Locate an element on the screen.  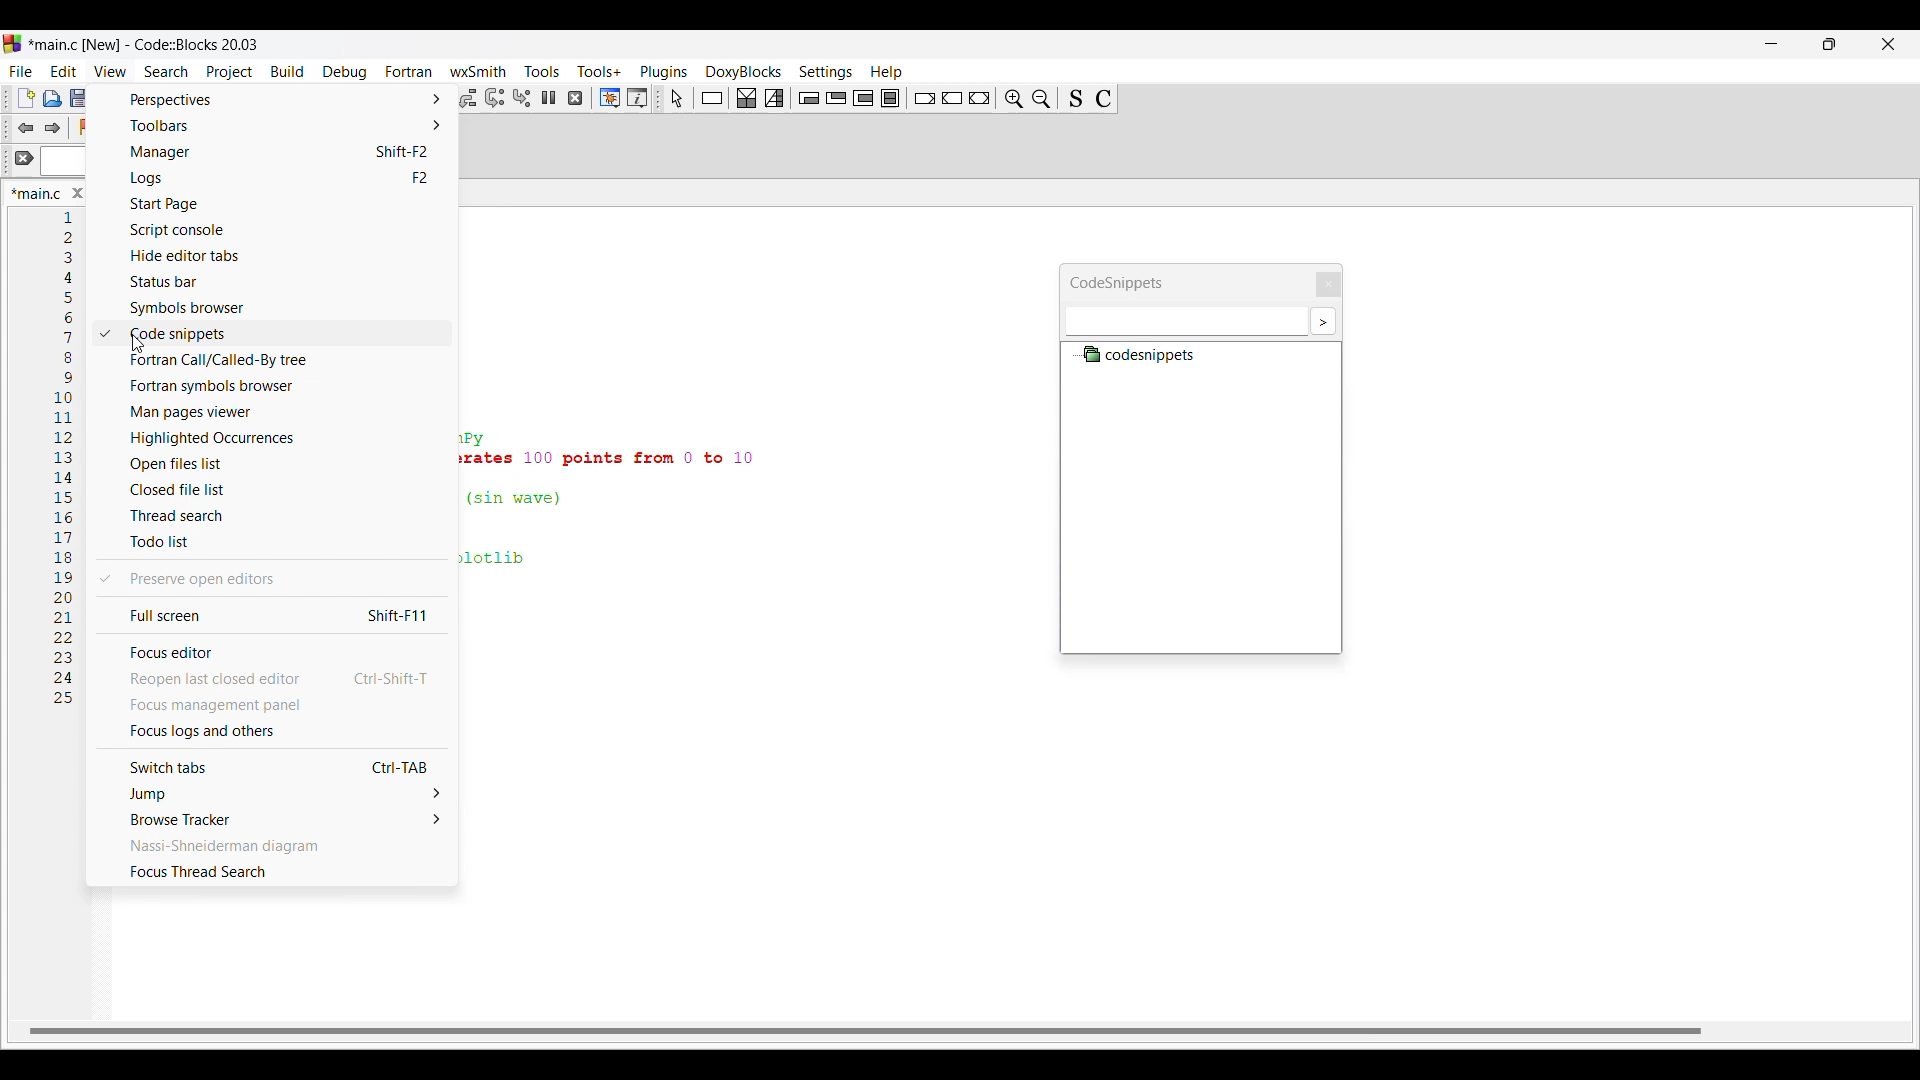
Codesnippets file is located at coordinates (1146, 356).